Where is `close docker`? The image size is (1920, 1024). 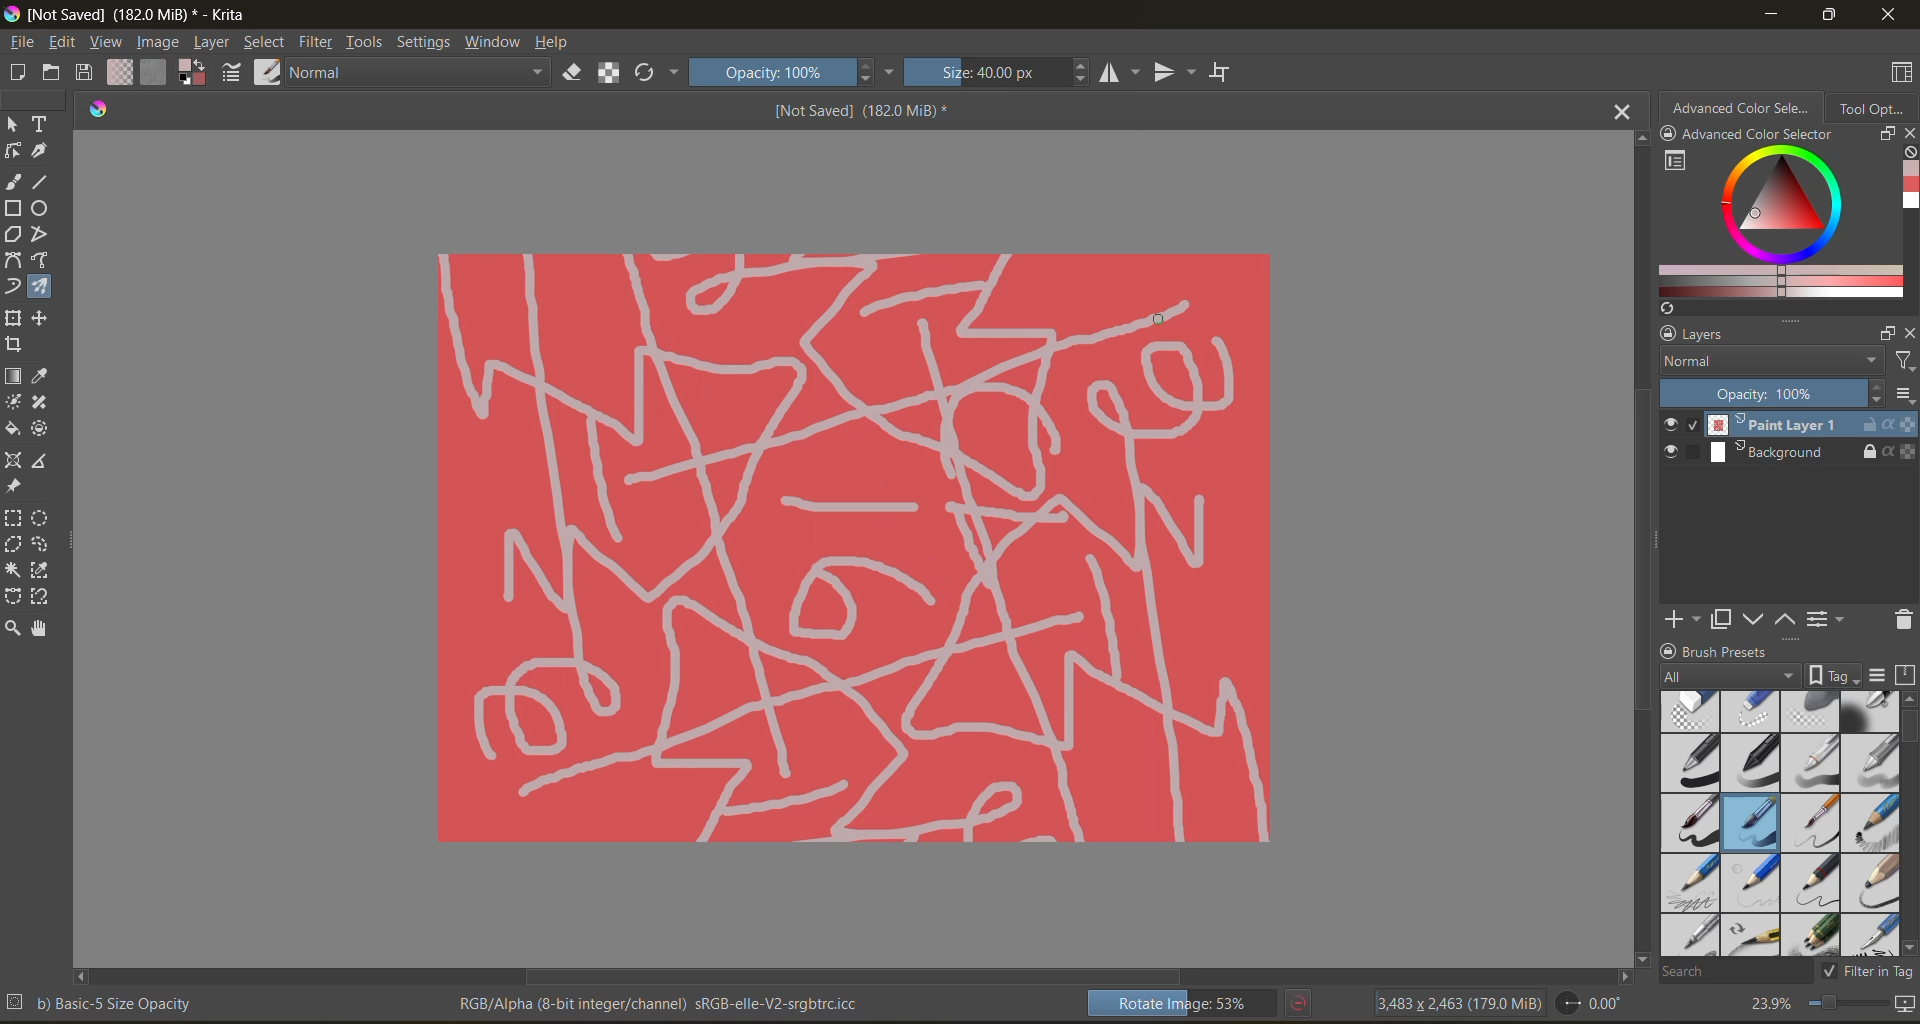
close docker is located at coordinates (1908, 334).